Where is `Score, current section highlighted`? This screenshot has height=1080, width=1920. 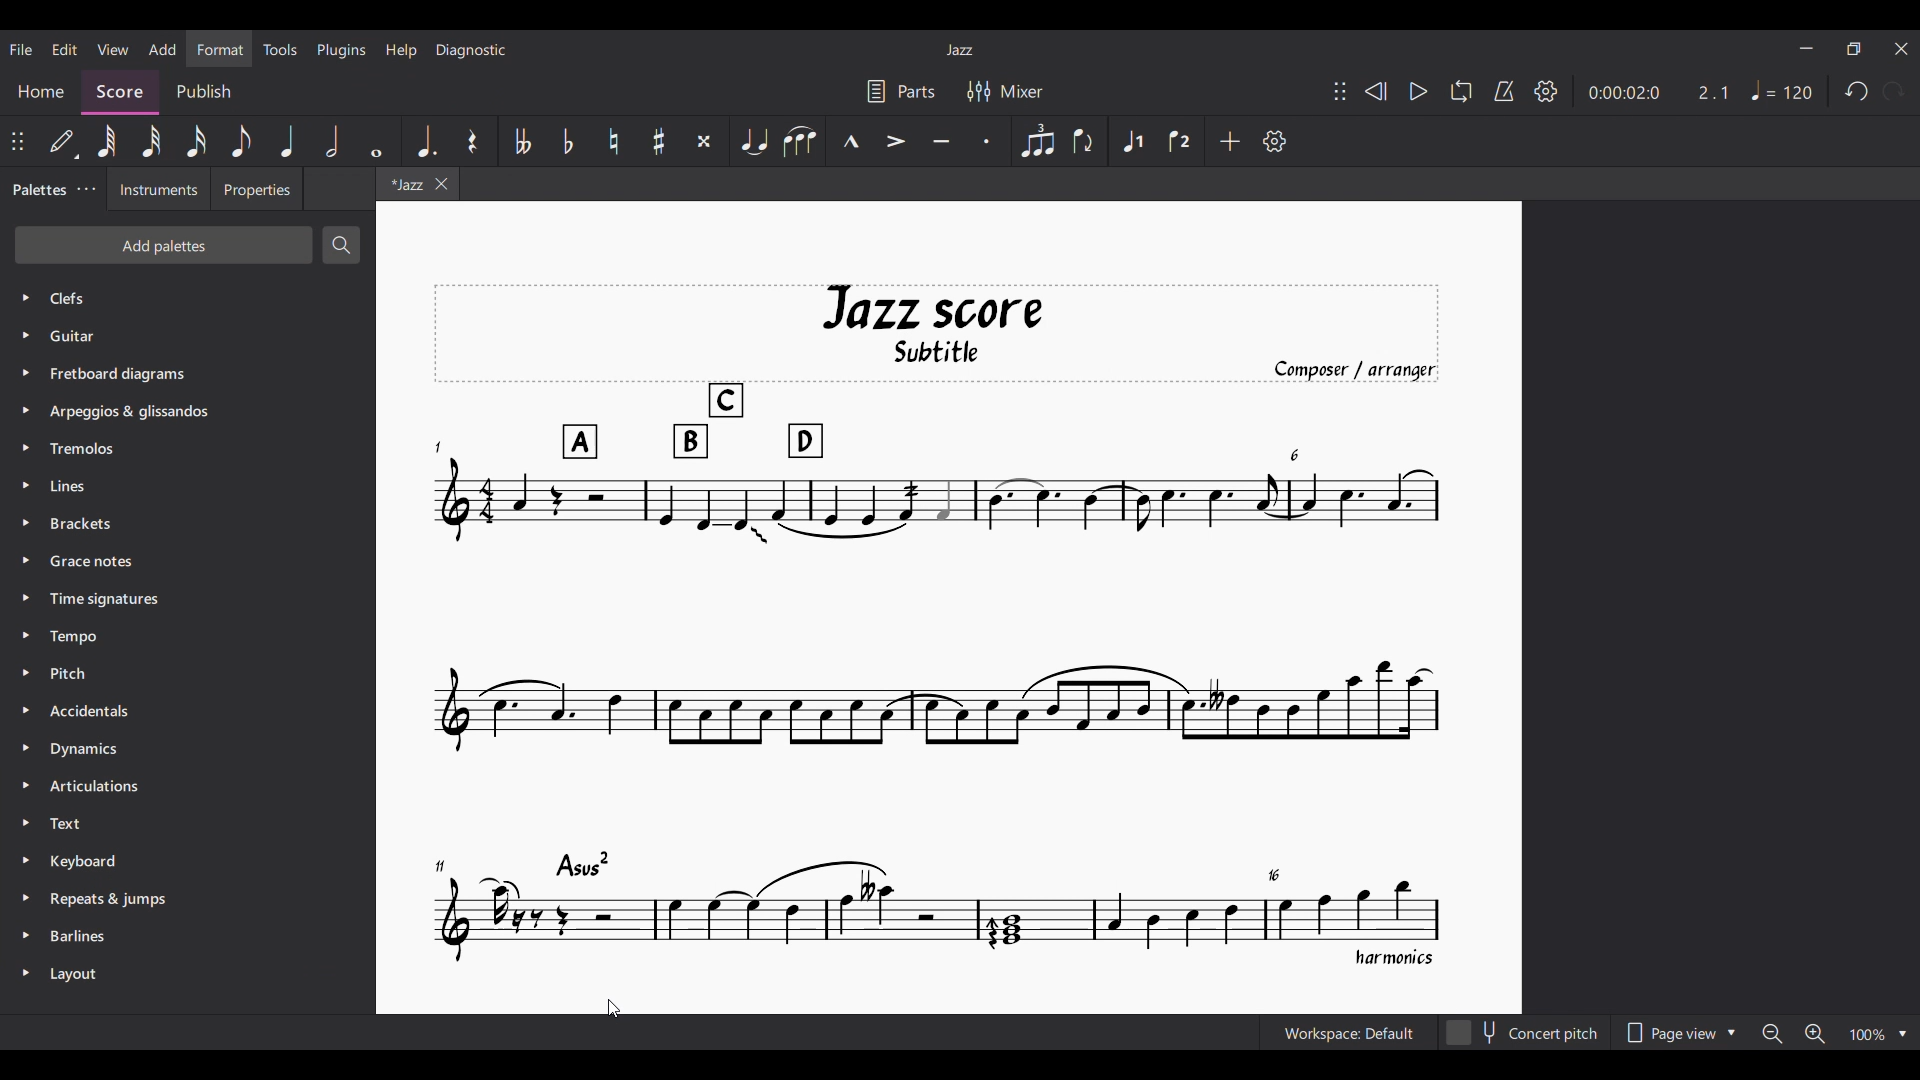 Score, current section highlighted is located at coordinates (120, 87).